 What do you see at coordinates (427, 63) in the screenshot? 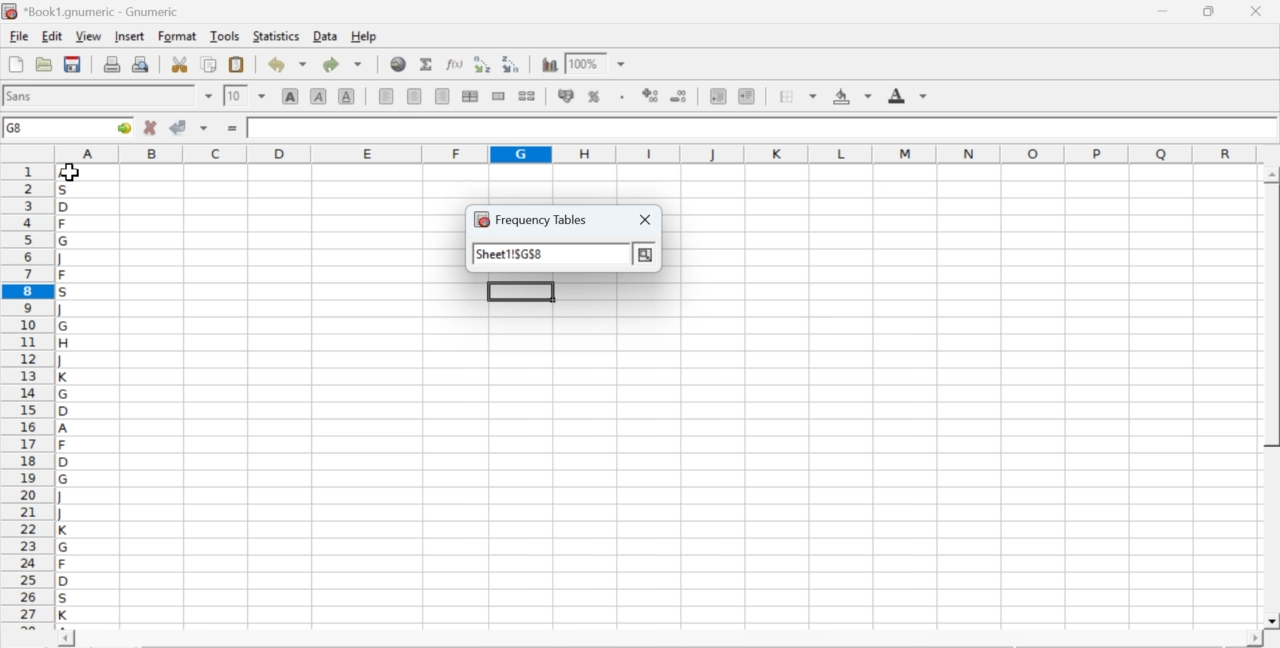
I see `sum in current cell` at bounding box center [427, 63].